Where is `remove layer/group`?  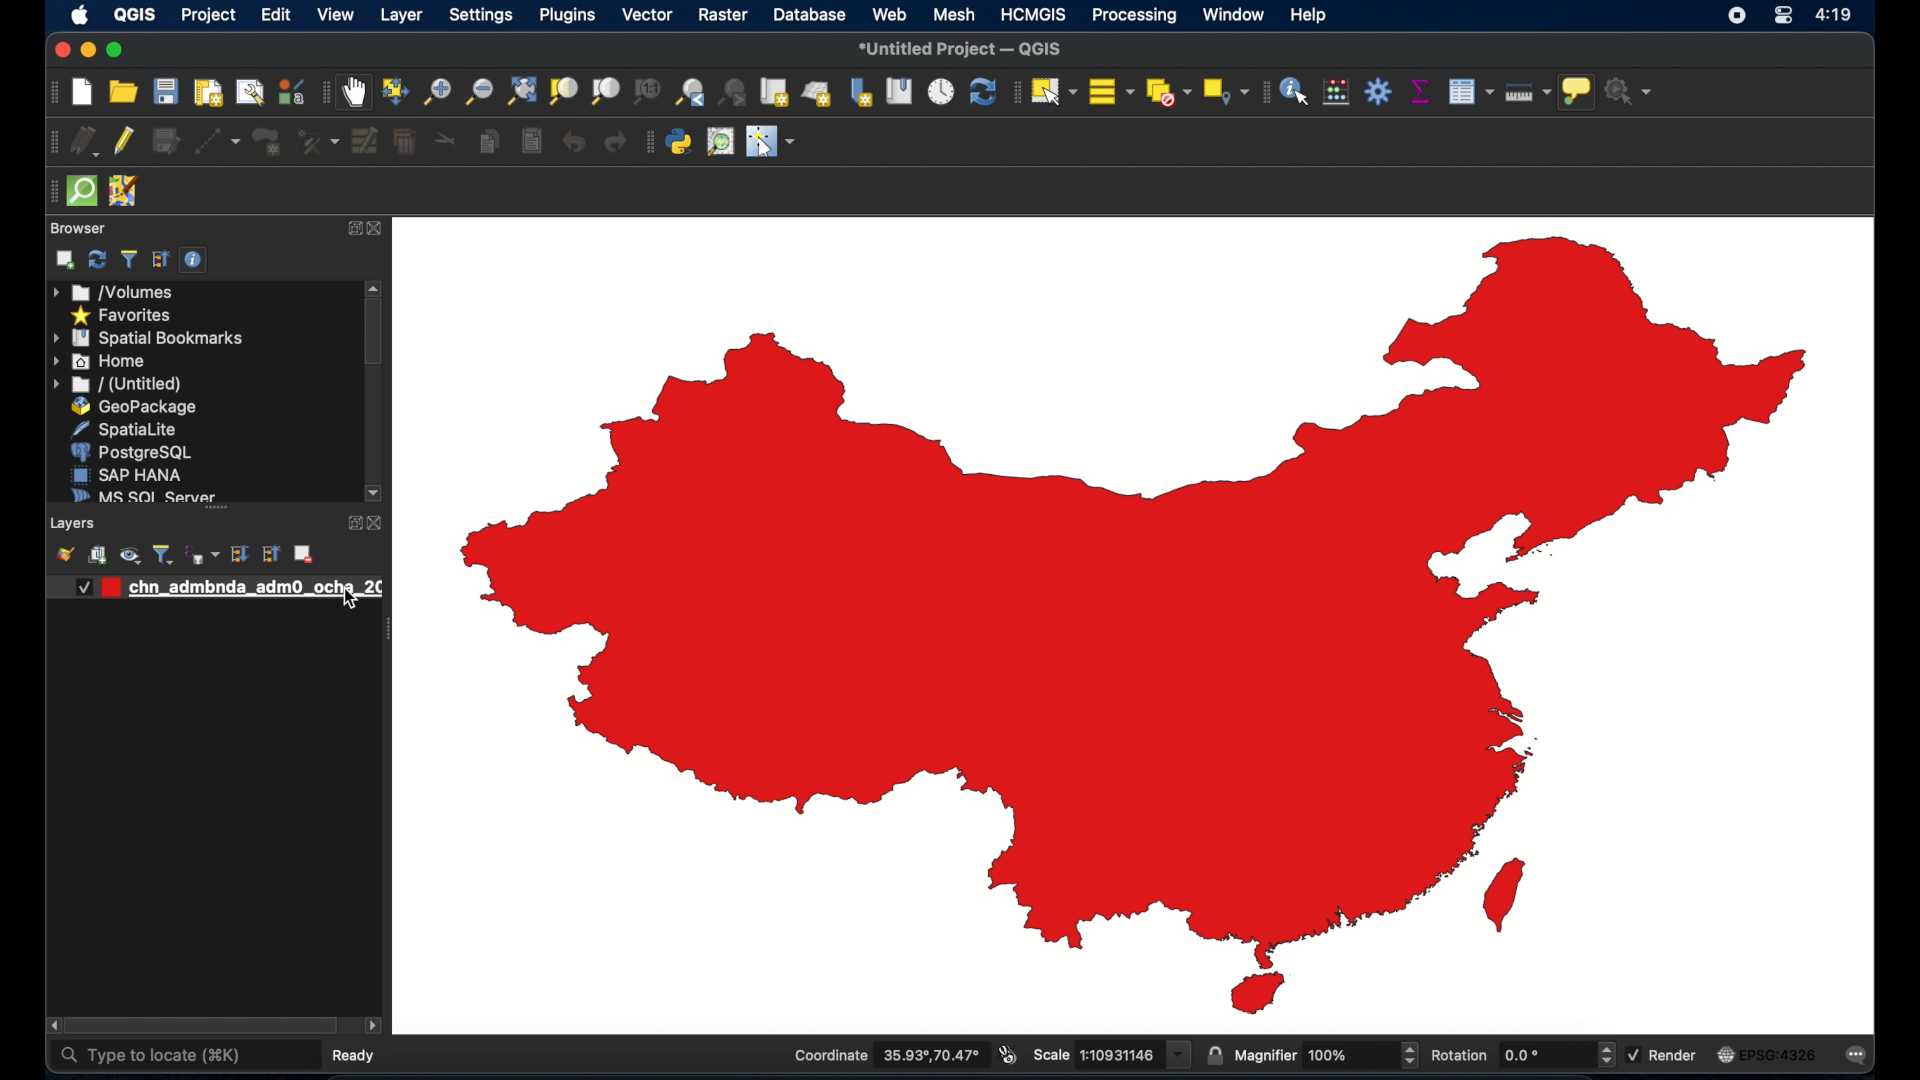
remove layer/group is located at coordinates (303, 554).